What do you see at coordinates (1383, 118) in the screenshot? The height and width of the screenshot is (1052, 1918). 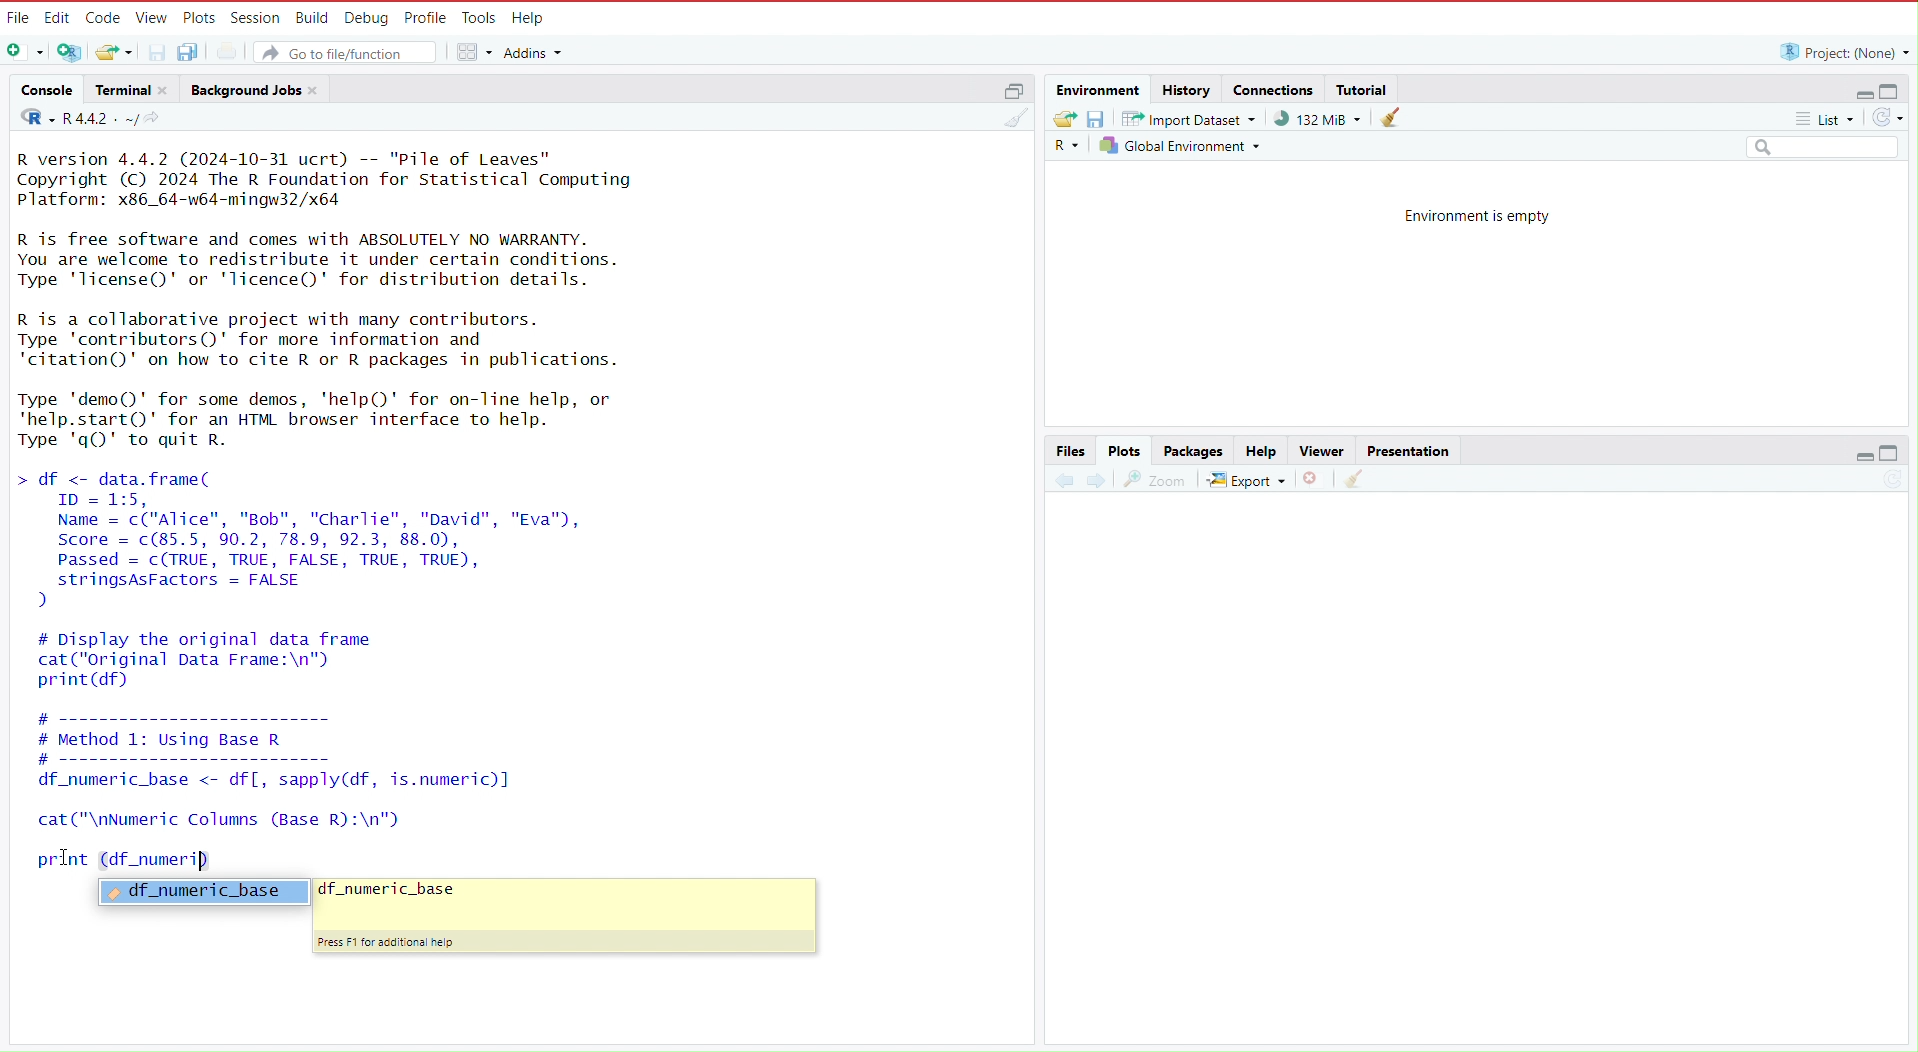 I see `clear objects from the workspace` at bounding box center [1383, 118].